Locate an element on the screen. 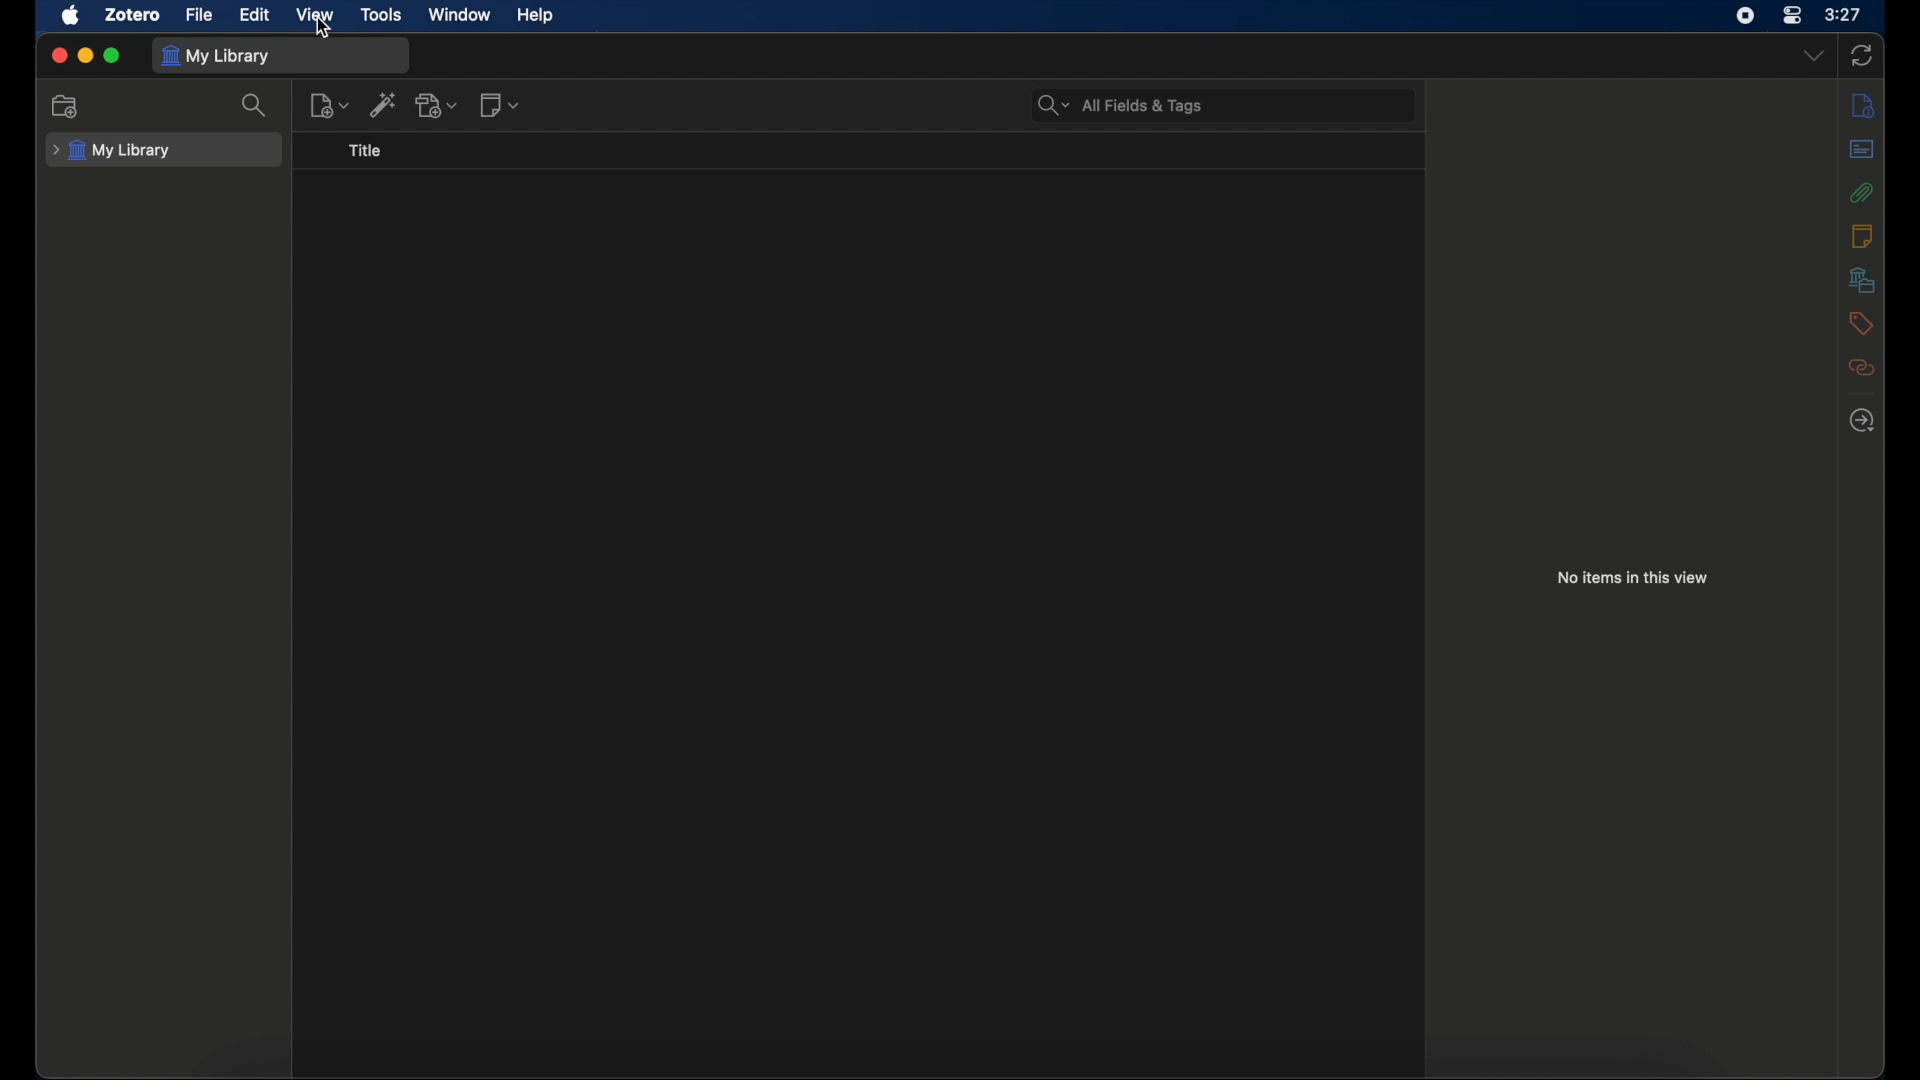 The width and height of the screenshot is (1920, 1080). add item by identifier is located at coordinates (383, 104).